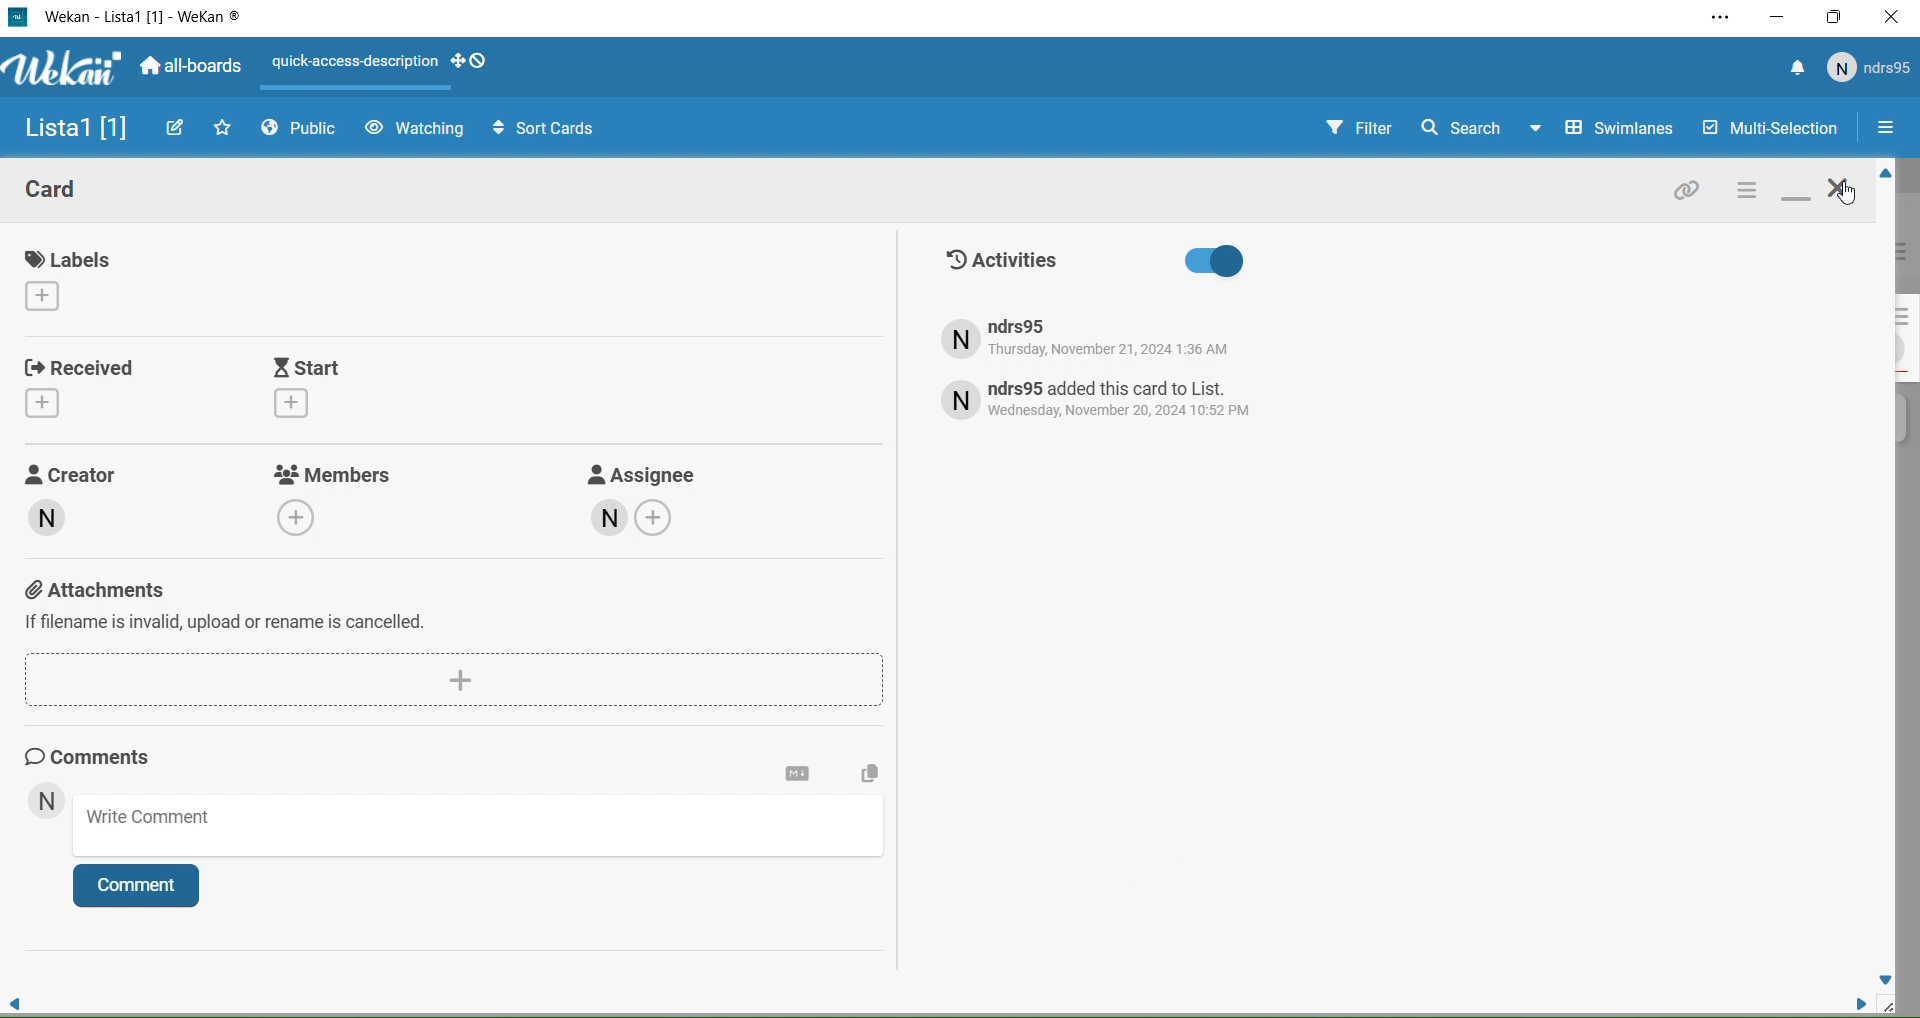  Describe the element at coordinates (177, 127) in the screenshot. I see `Edit` at that location.